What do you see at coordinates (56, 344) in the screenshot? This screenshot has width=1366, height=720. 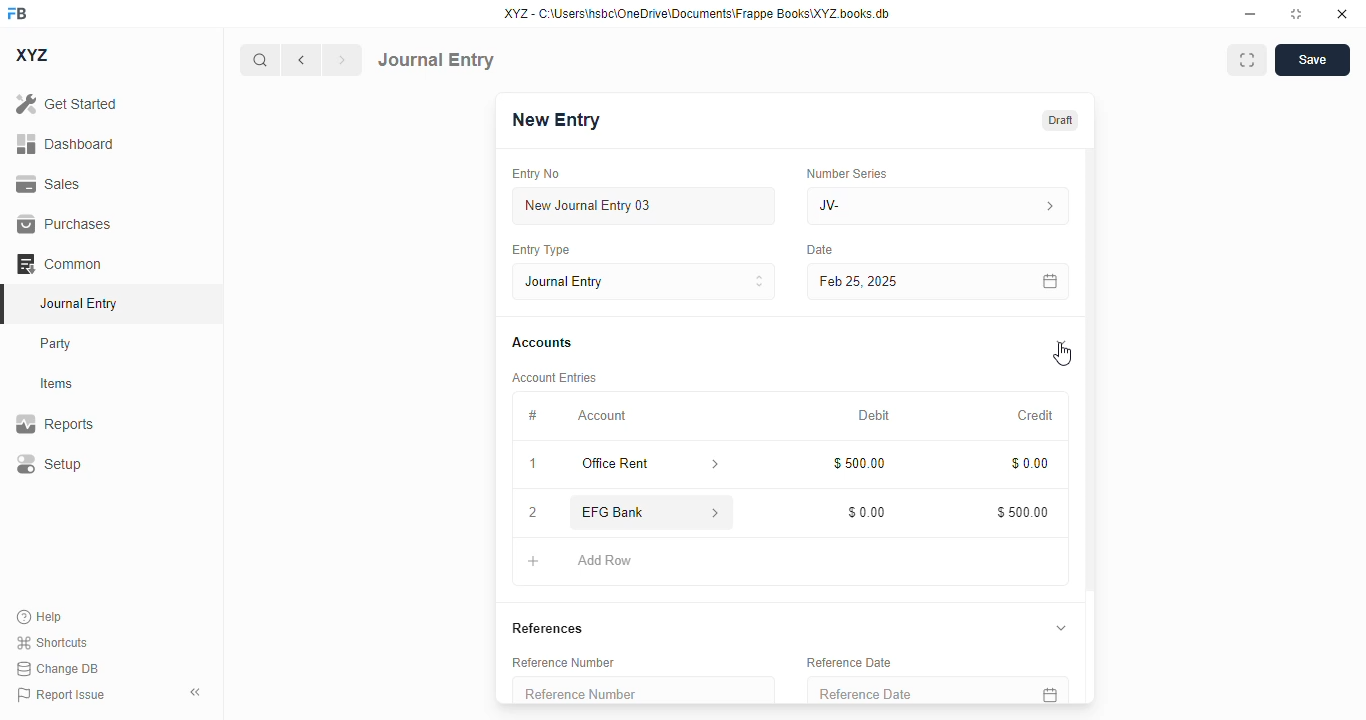 I see `party` at bounding box center [56, 344].